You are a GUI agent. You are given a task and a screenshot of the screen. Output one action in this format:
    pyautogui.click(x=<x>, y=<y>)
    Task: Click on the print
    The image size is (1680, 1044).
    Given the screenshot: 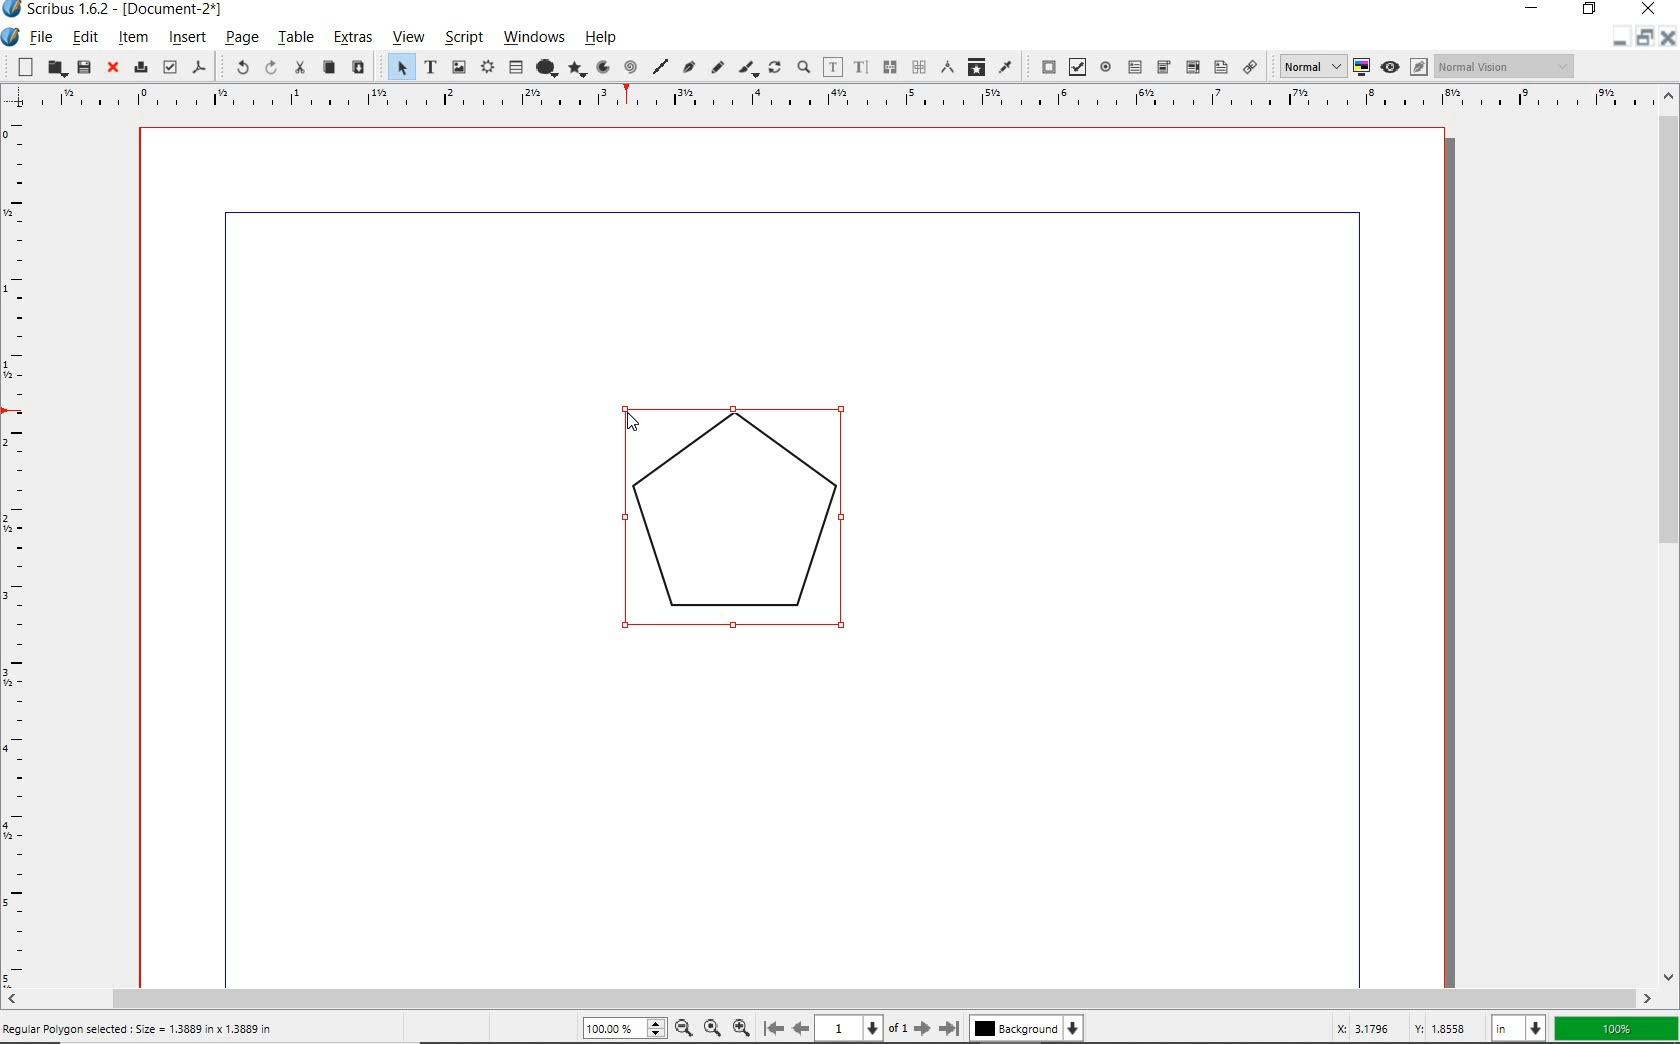 What is the action you would take?
    pyautogui.click(x=139, y=67)
    